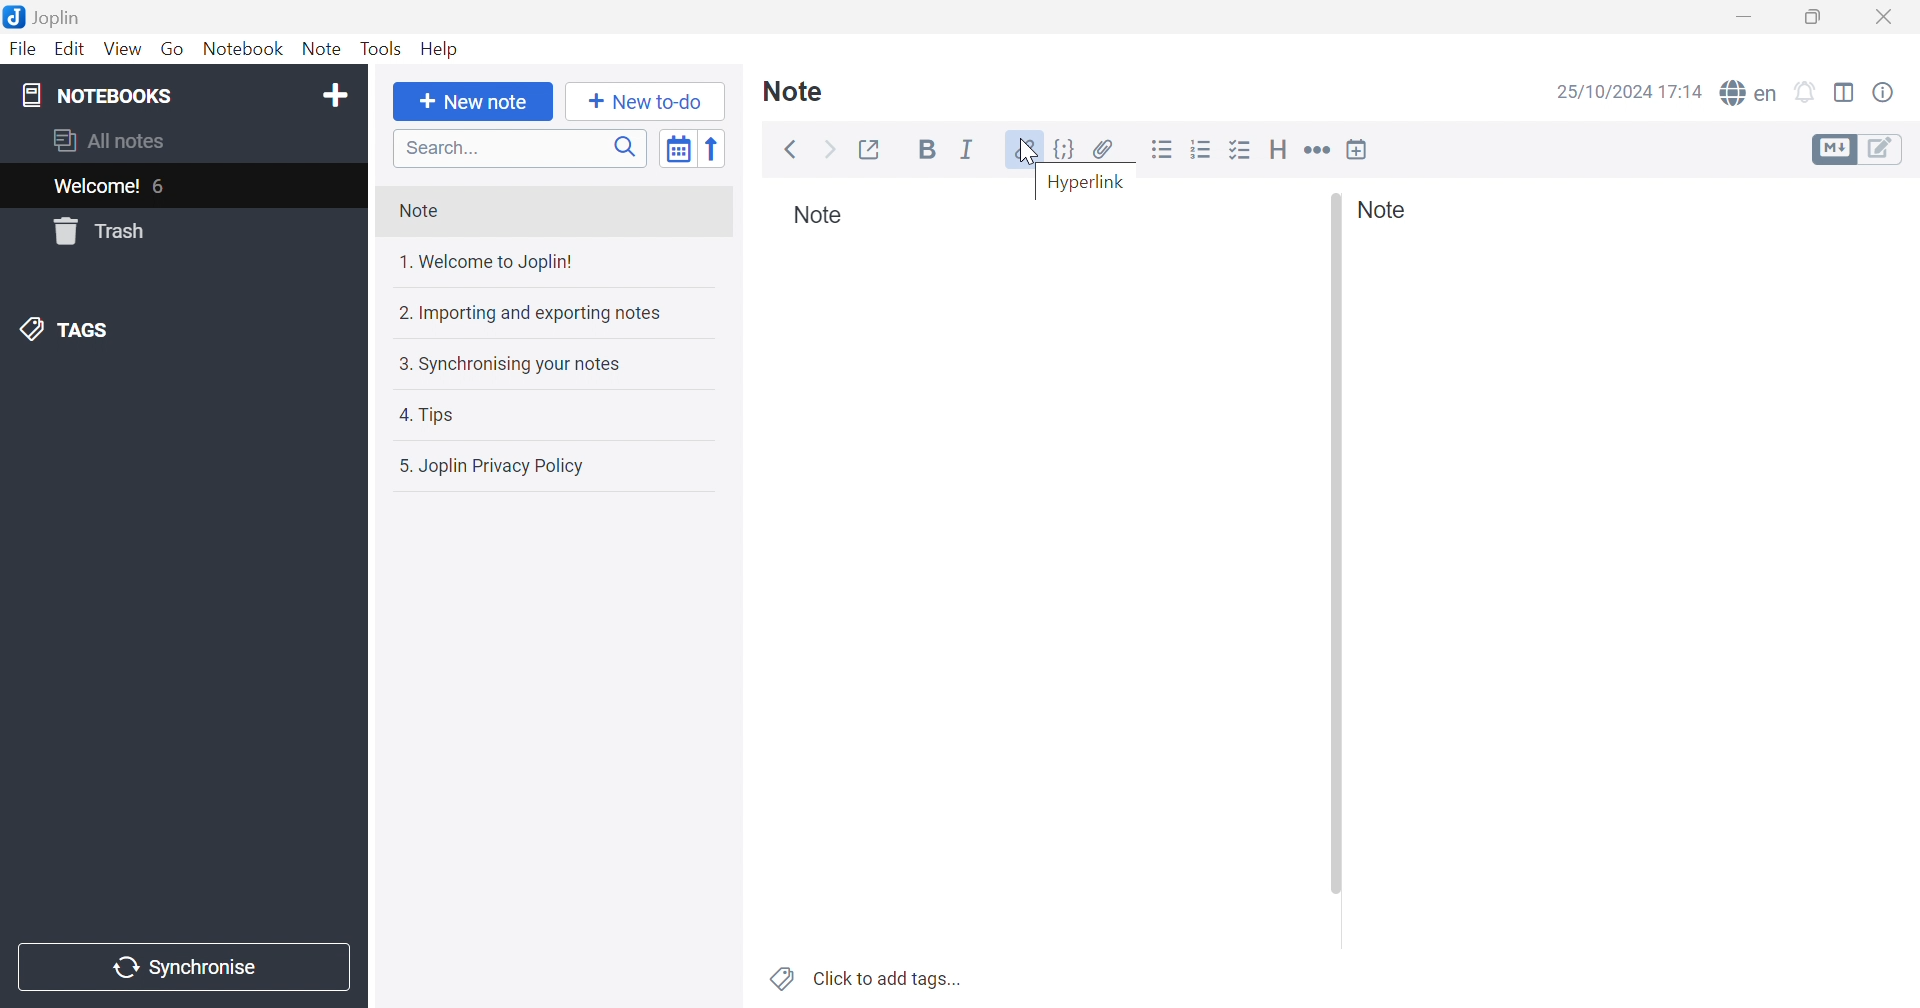 Image resolution: width=1920 pixels, height=1008 pixels. What do you see at coordinates (244, 49) in the screenshot?
I see `Notebook` at bounding box center [244, 49].